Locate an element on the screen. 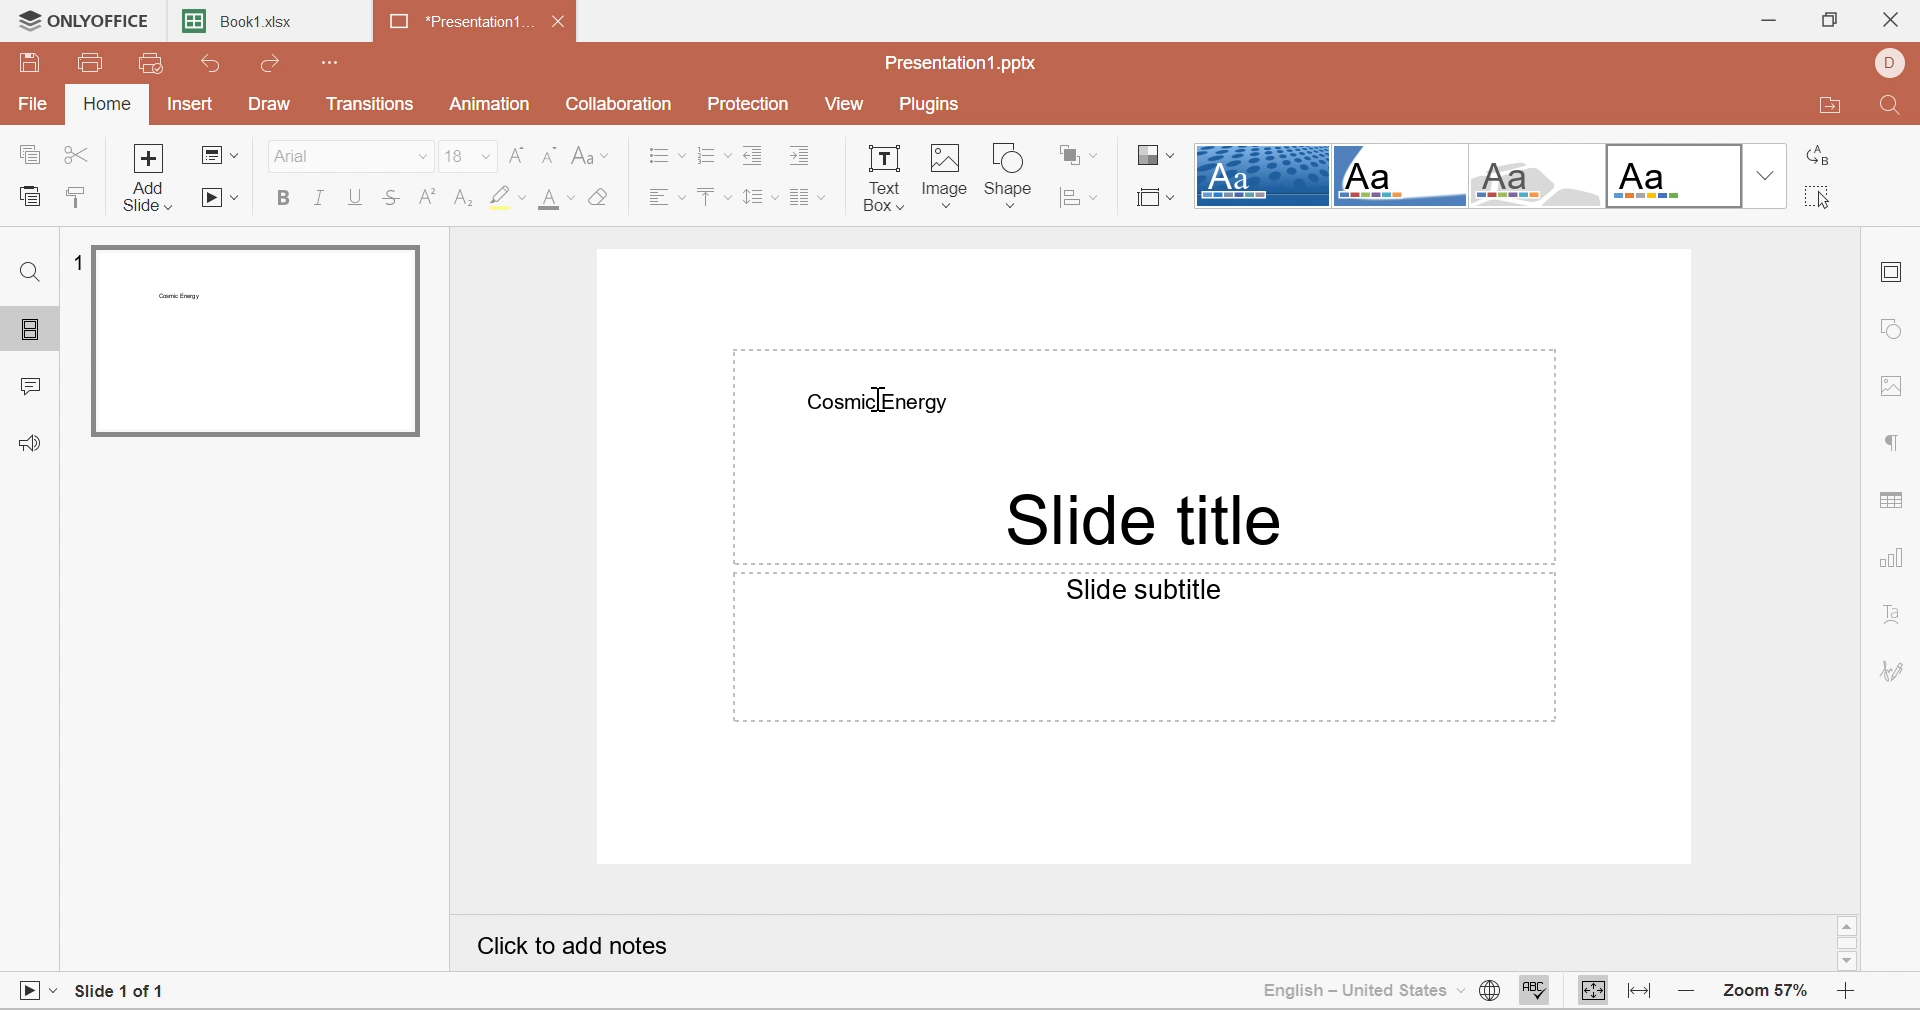 Image resolution: width=1920 pixels, height=1010 pixels. English - United States is located at coordinates (1353, 990).